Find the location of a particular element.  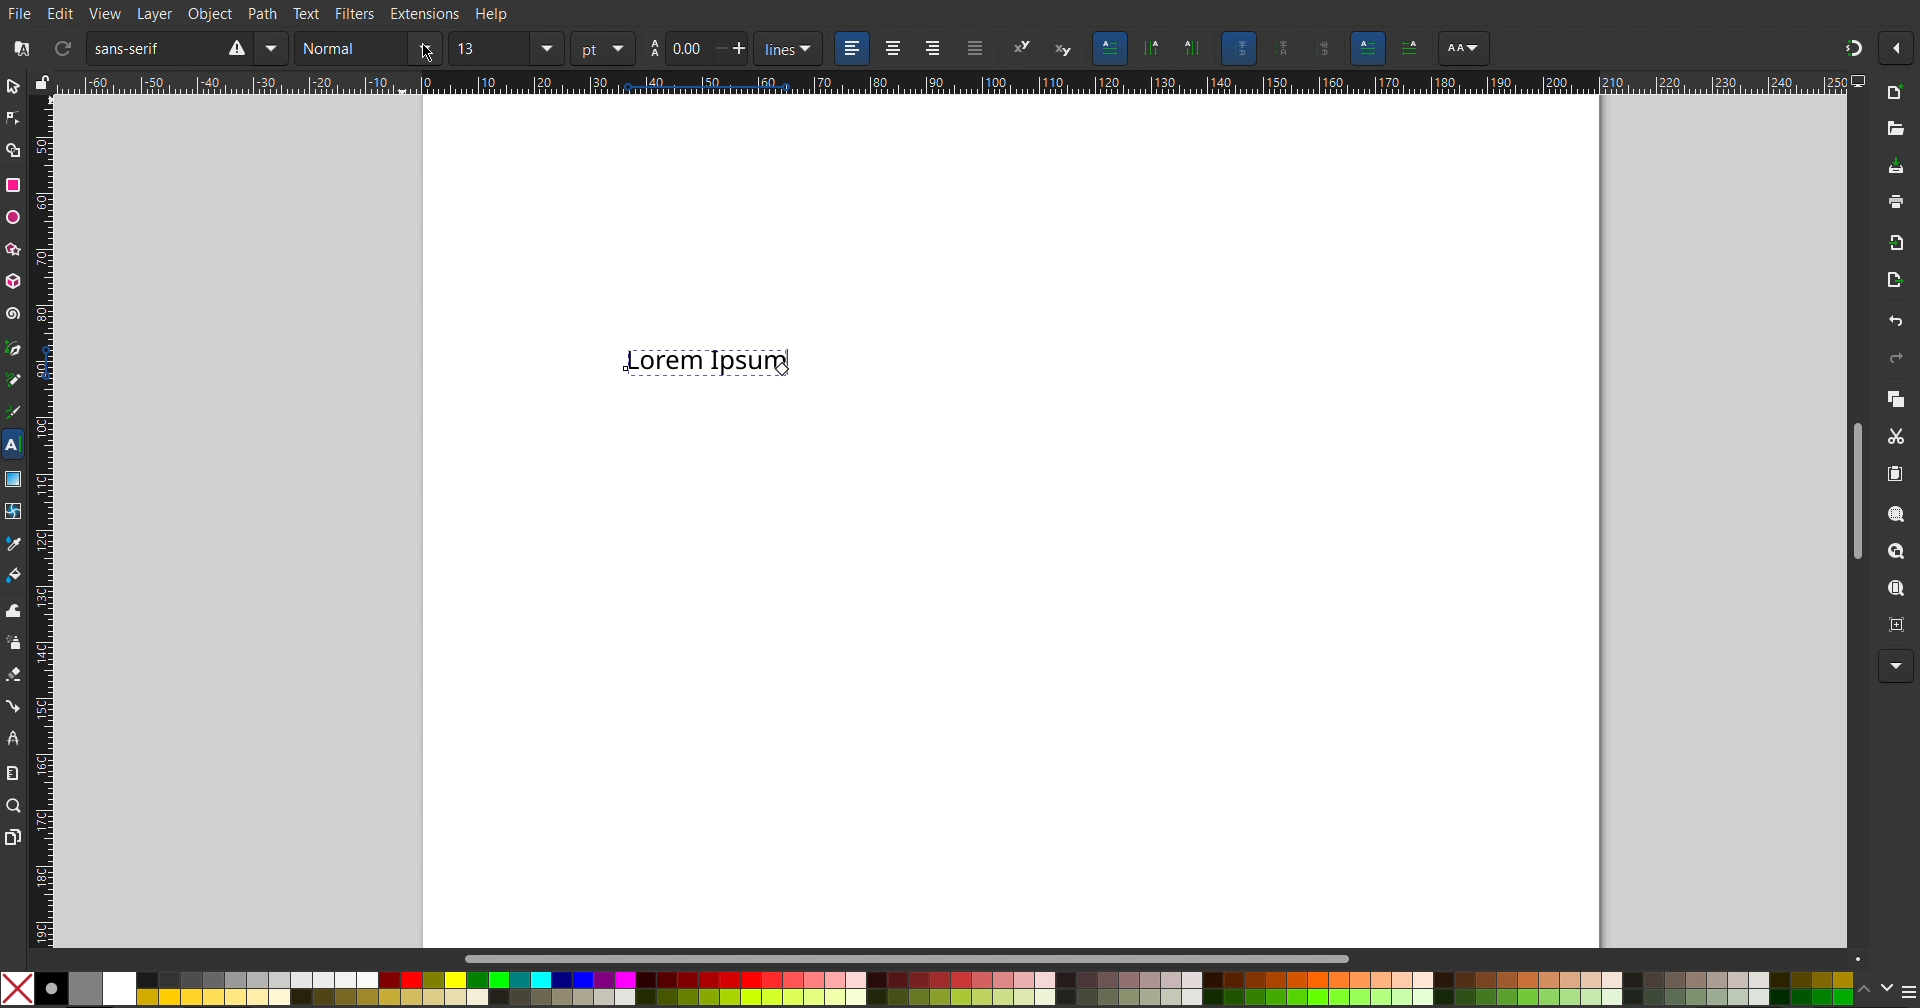

Right Align is located at coordinates (934, 49).